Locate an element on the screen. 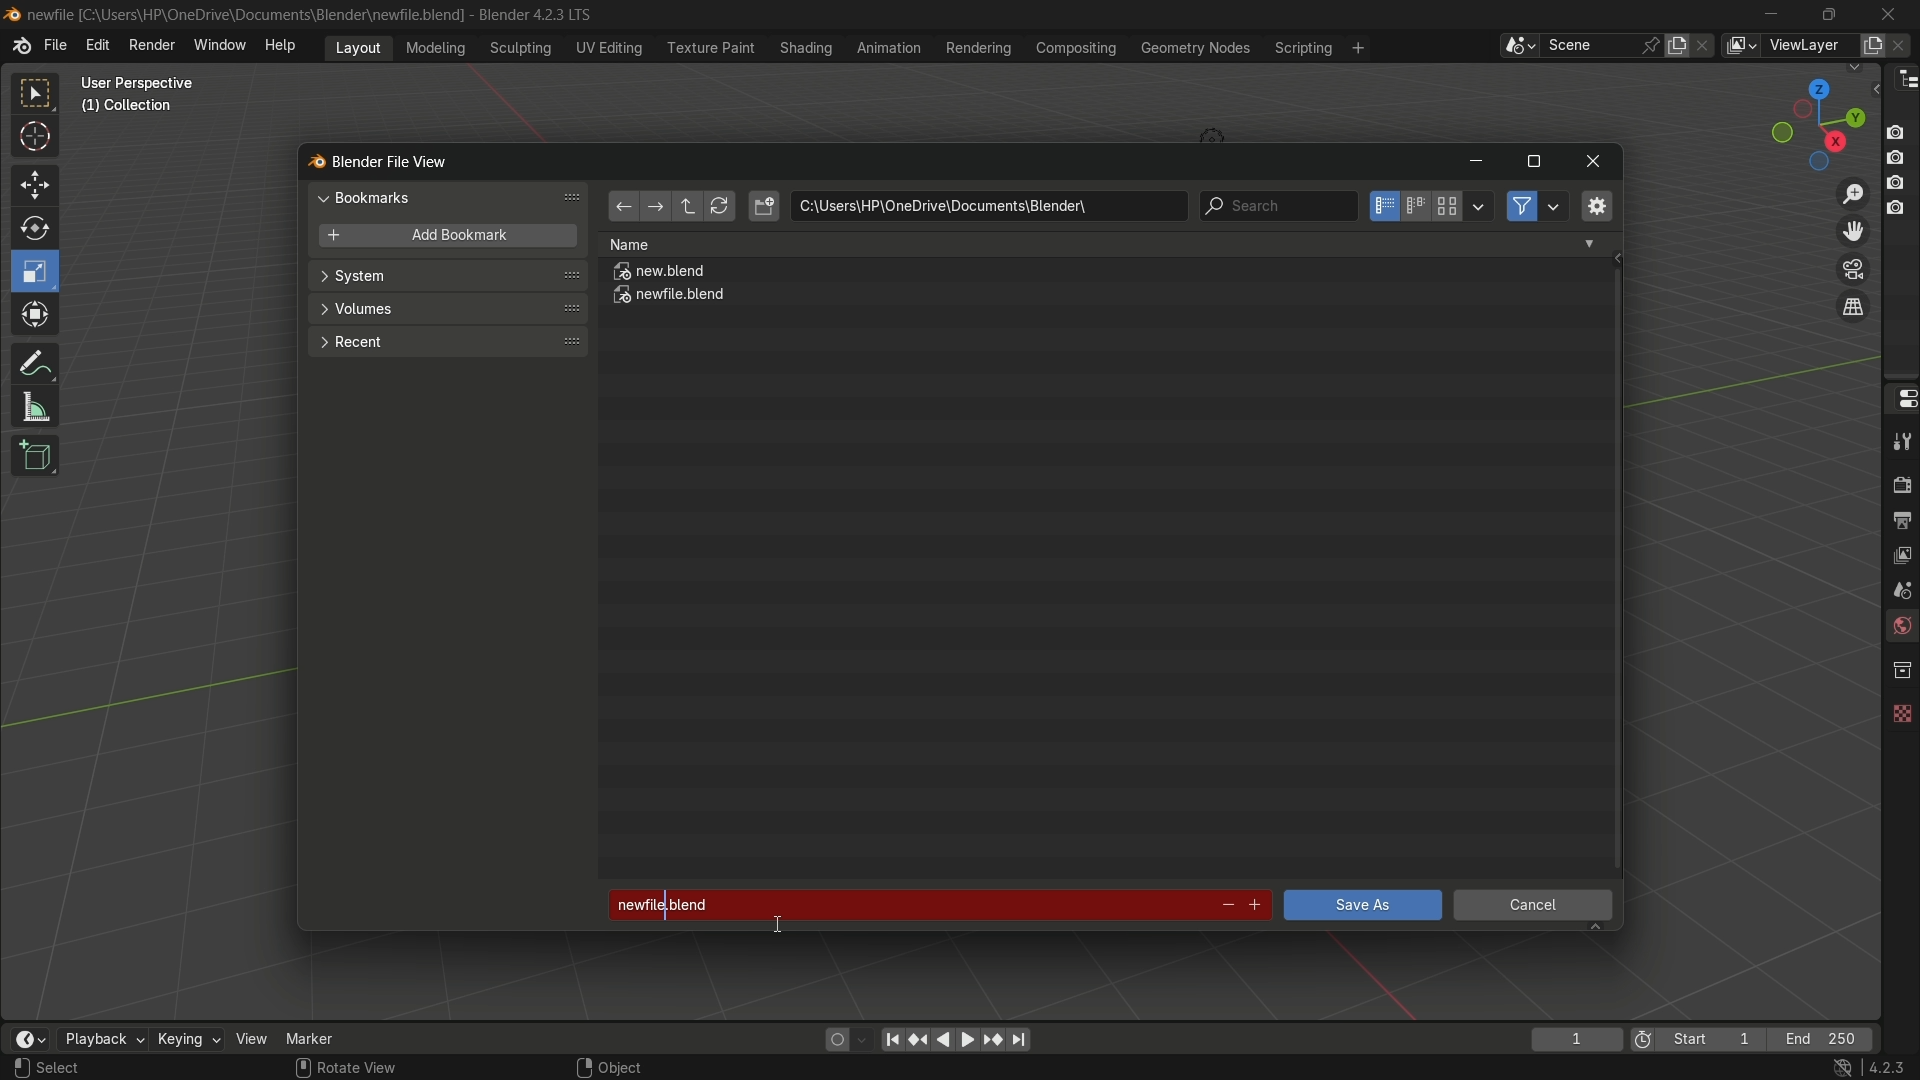 The image size is (1920, 1080). User prepective is located at coordinates (146, 83).